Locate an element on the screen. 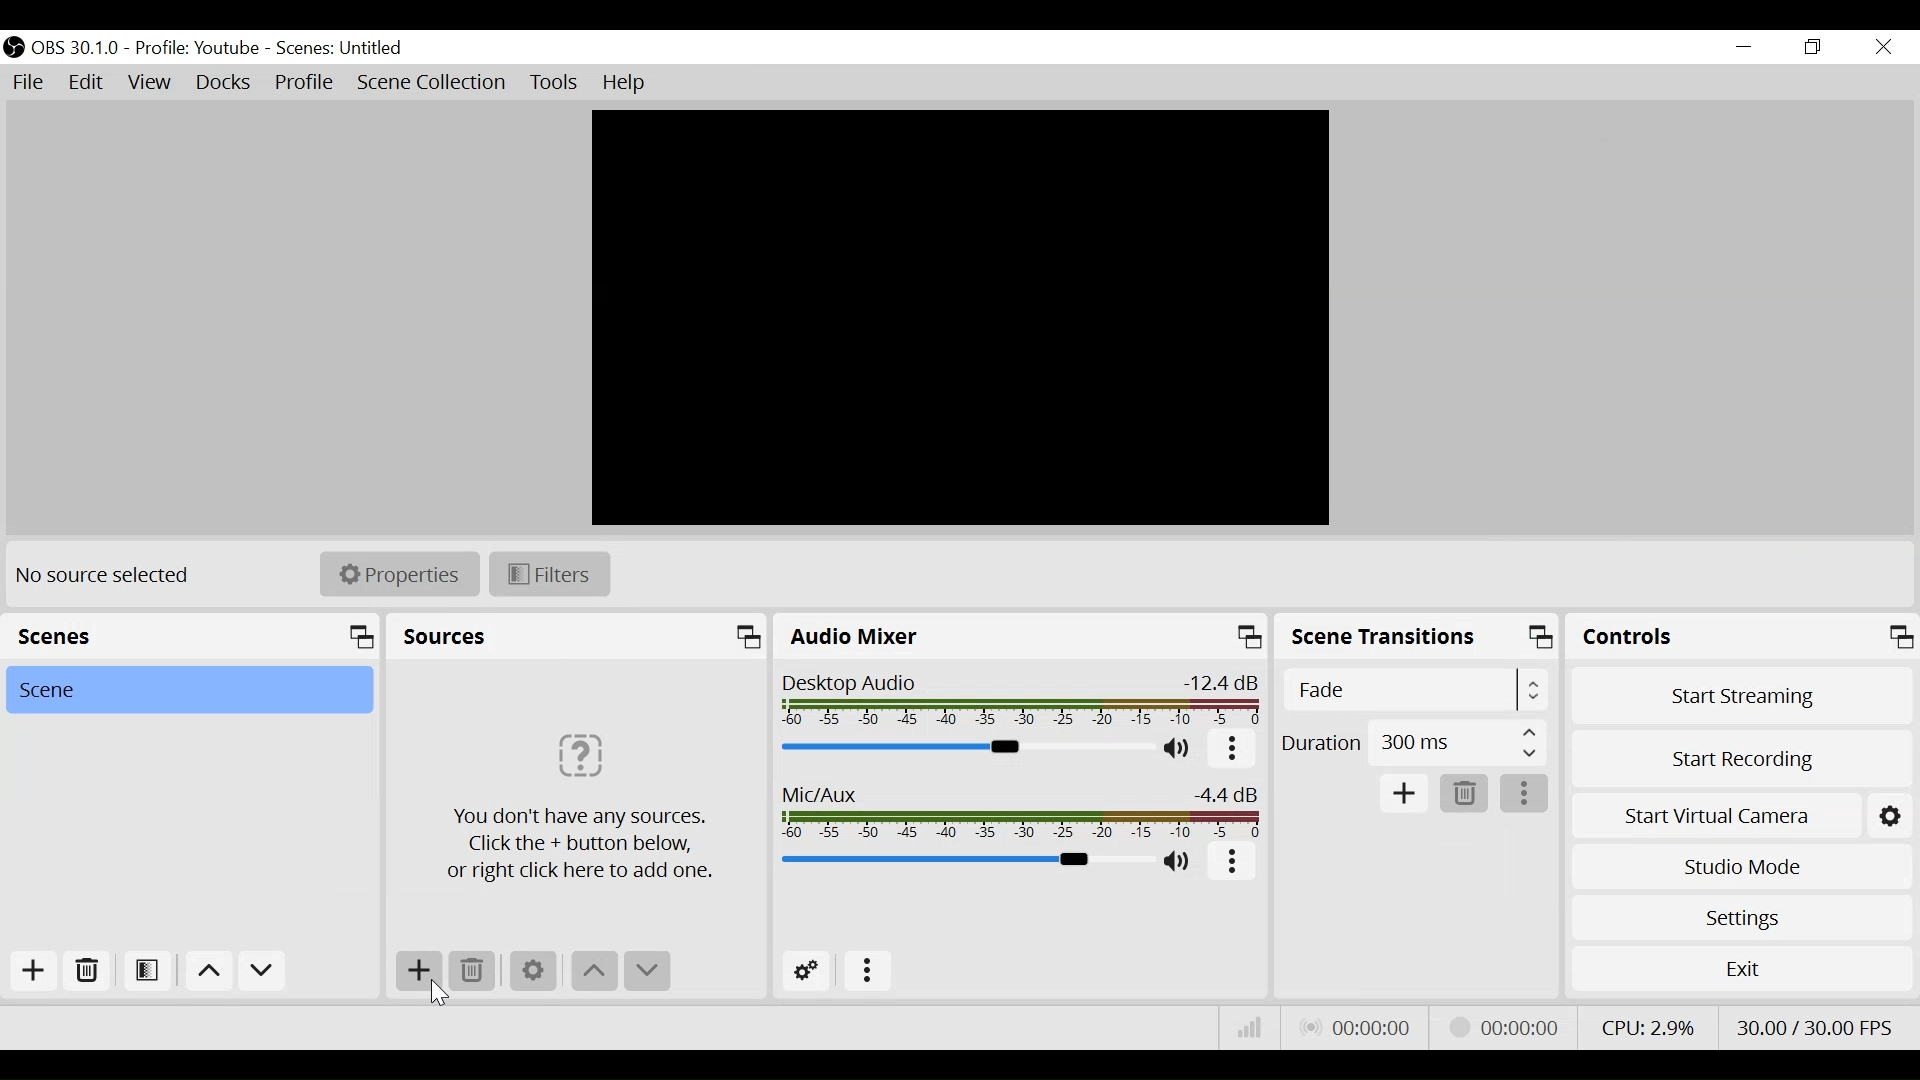  Studio Mode is located at coordinates (1741, 867).